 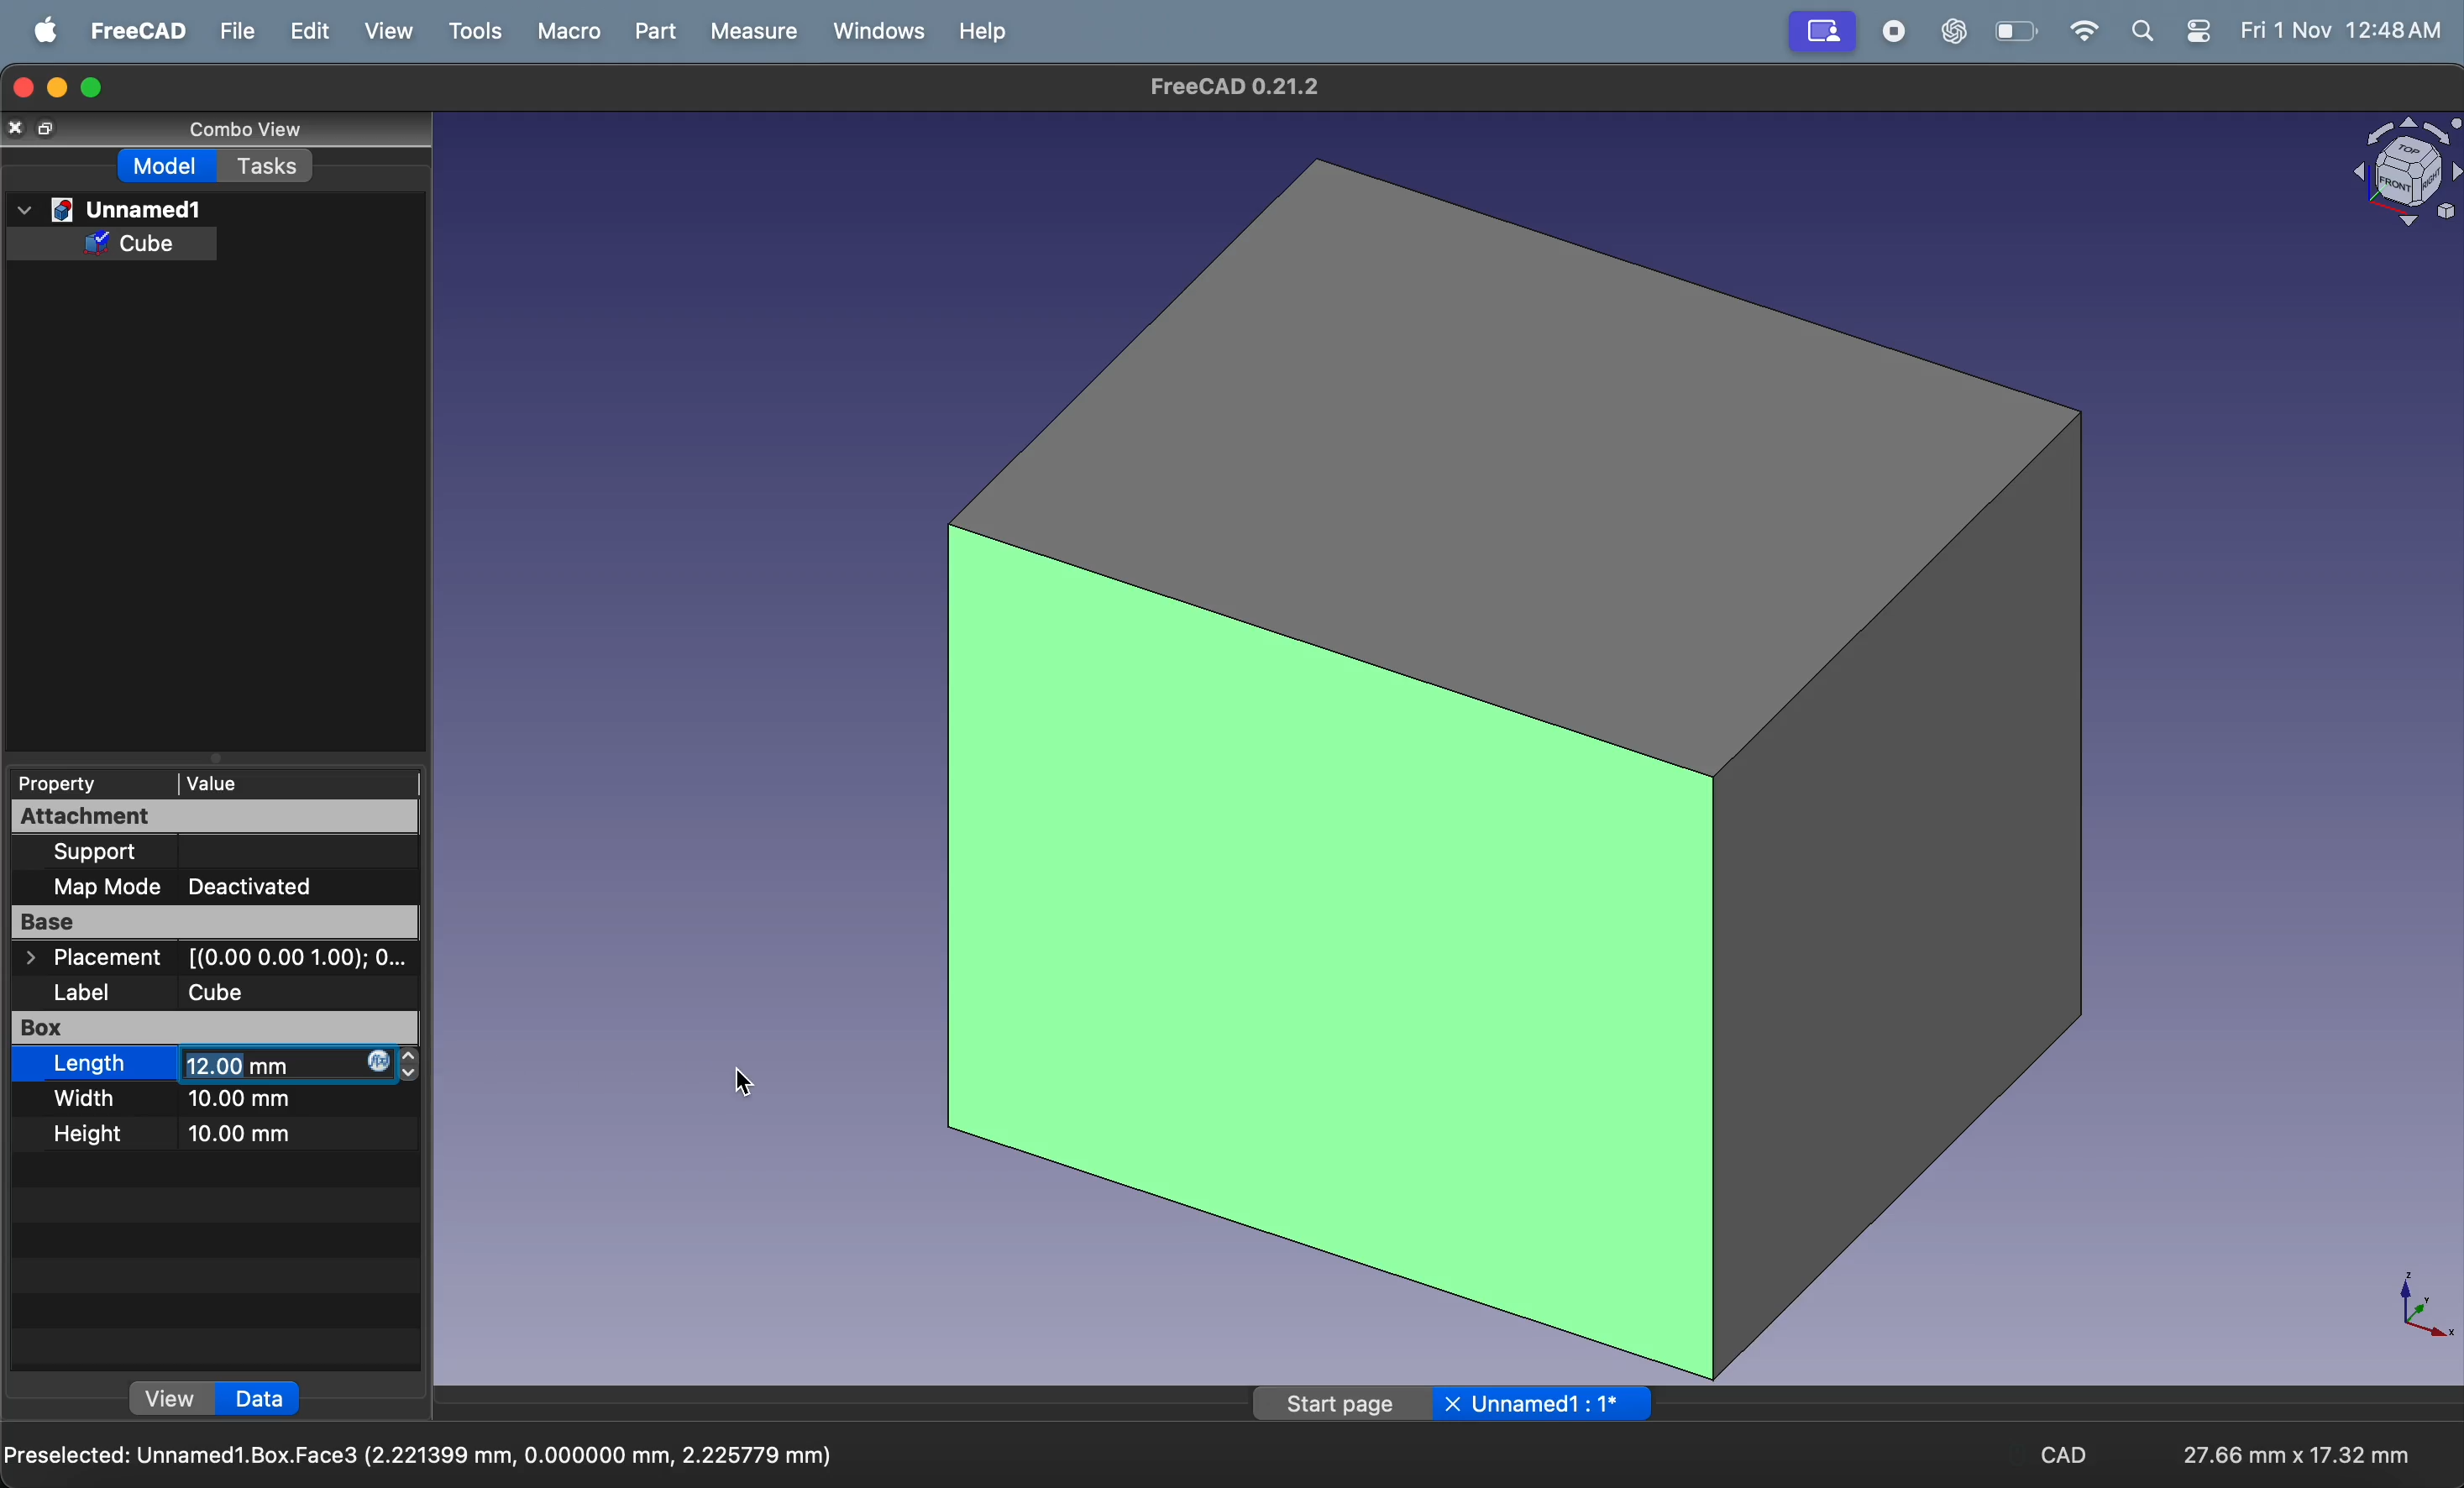 I want to click on view data, so click(x=171, y=1400).